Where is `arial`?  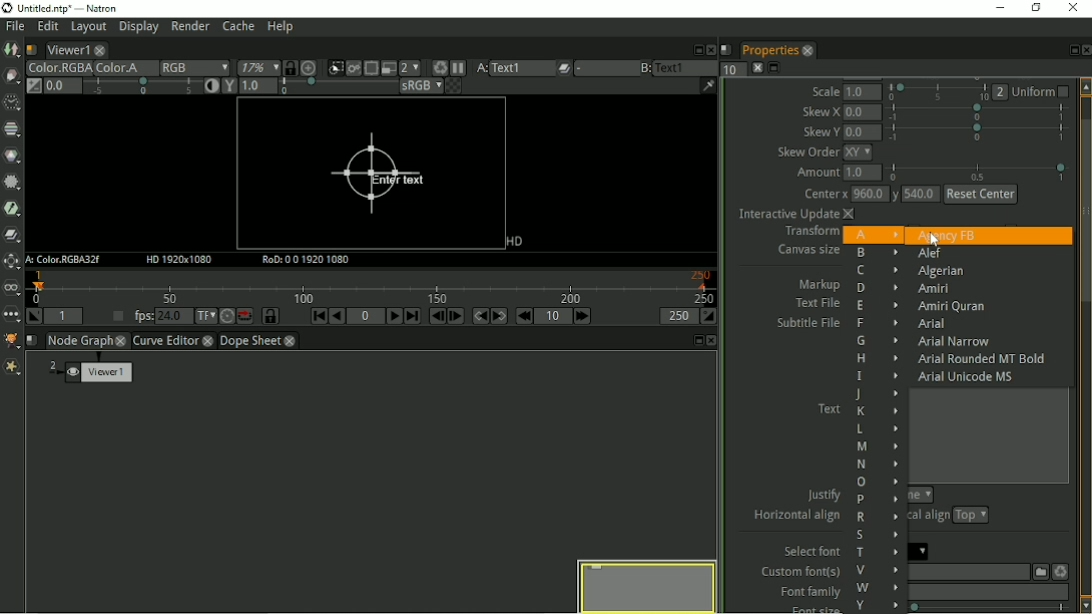 arial is located at coordinates (921, 551).